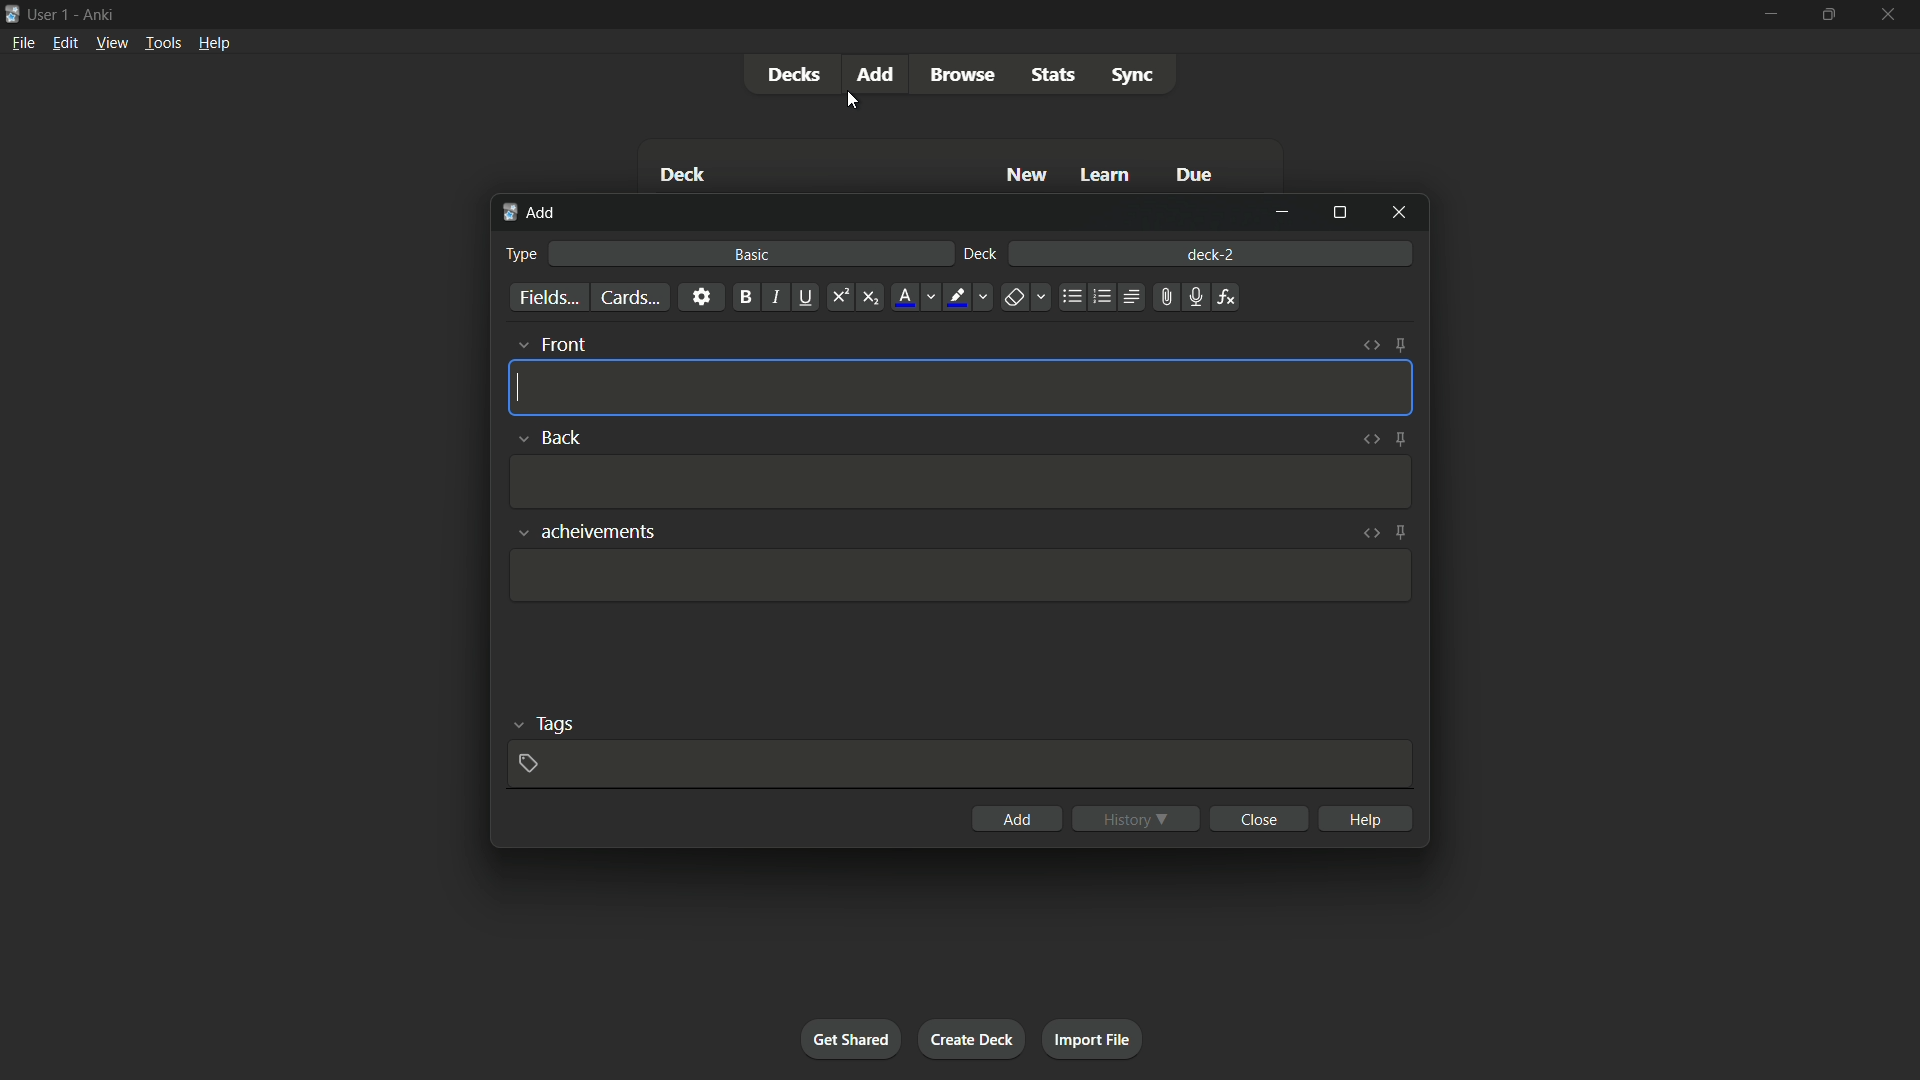  Describe the element at coordinates (1017, 817) in the screenshot. I see `add` at that location.